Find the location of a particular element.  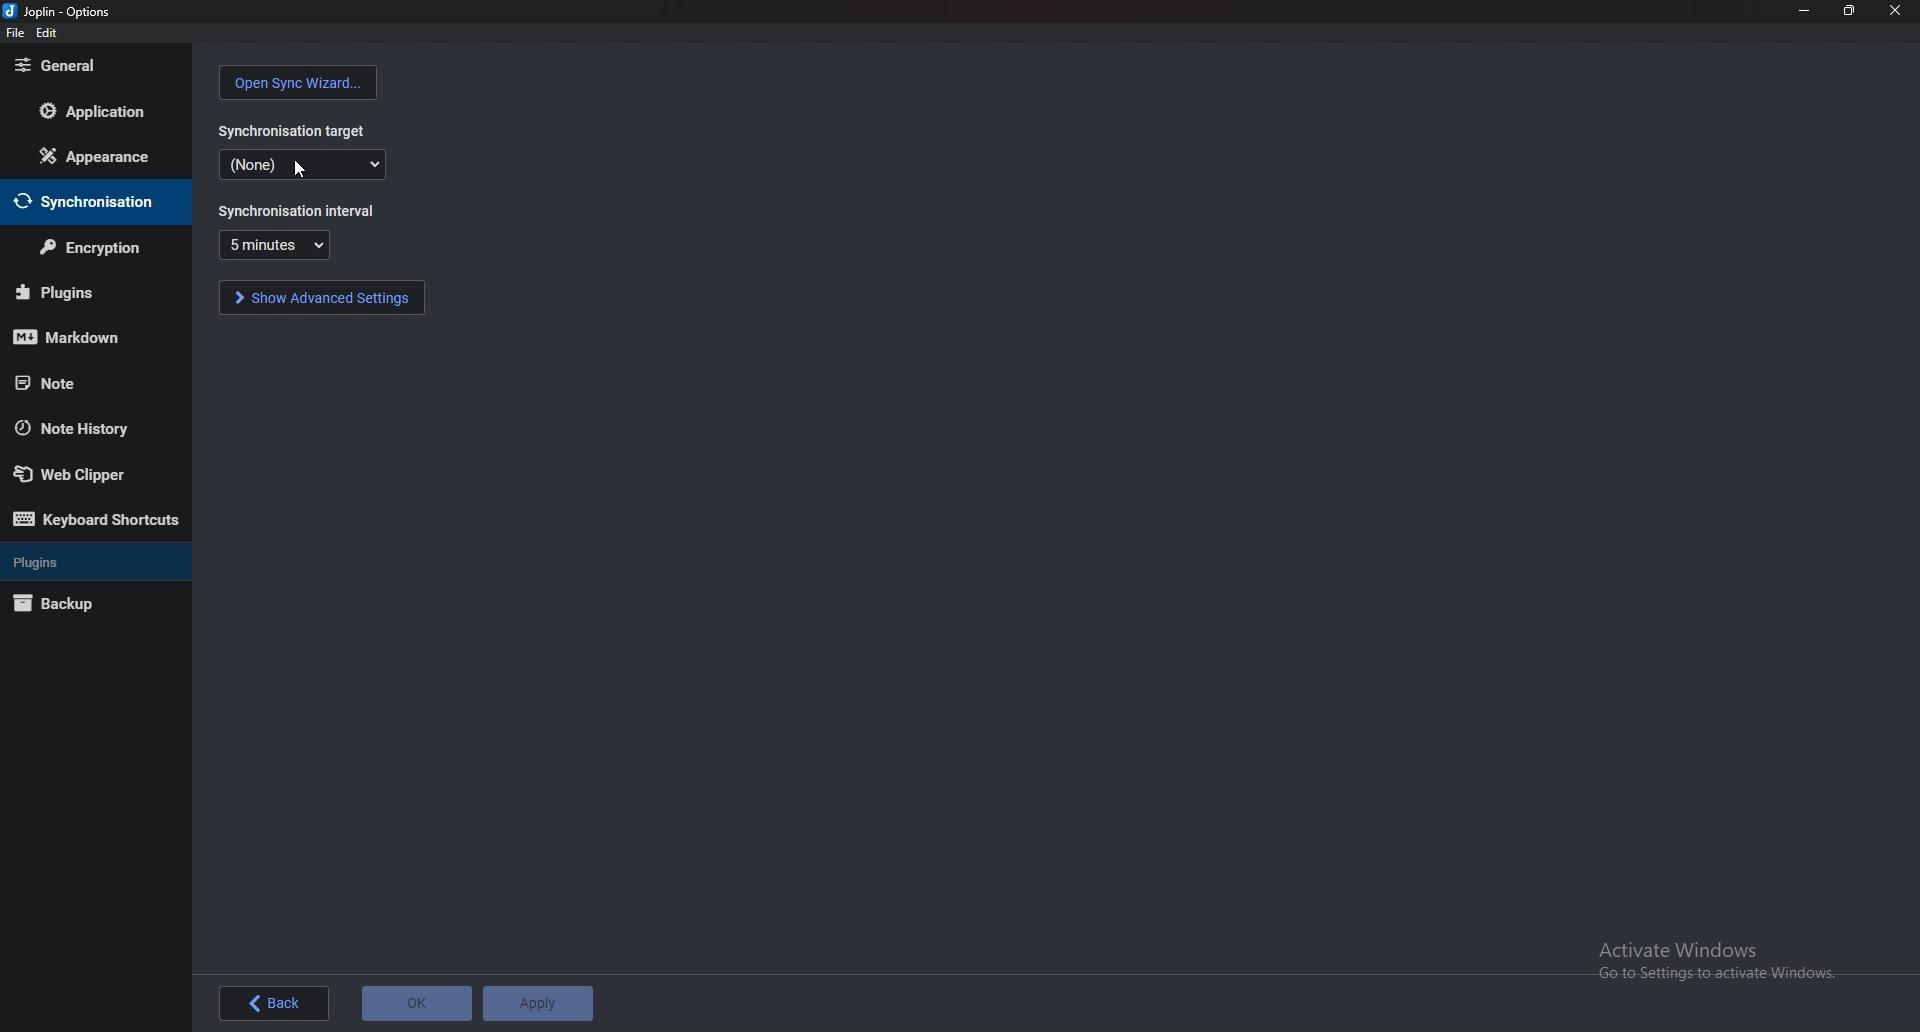

Note history is located at coordinates (94, 428).